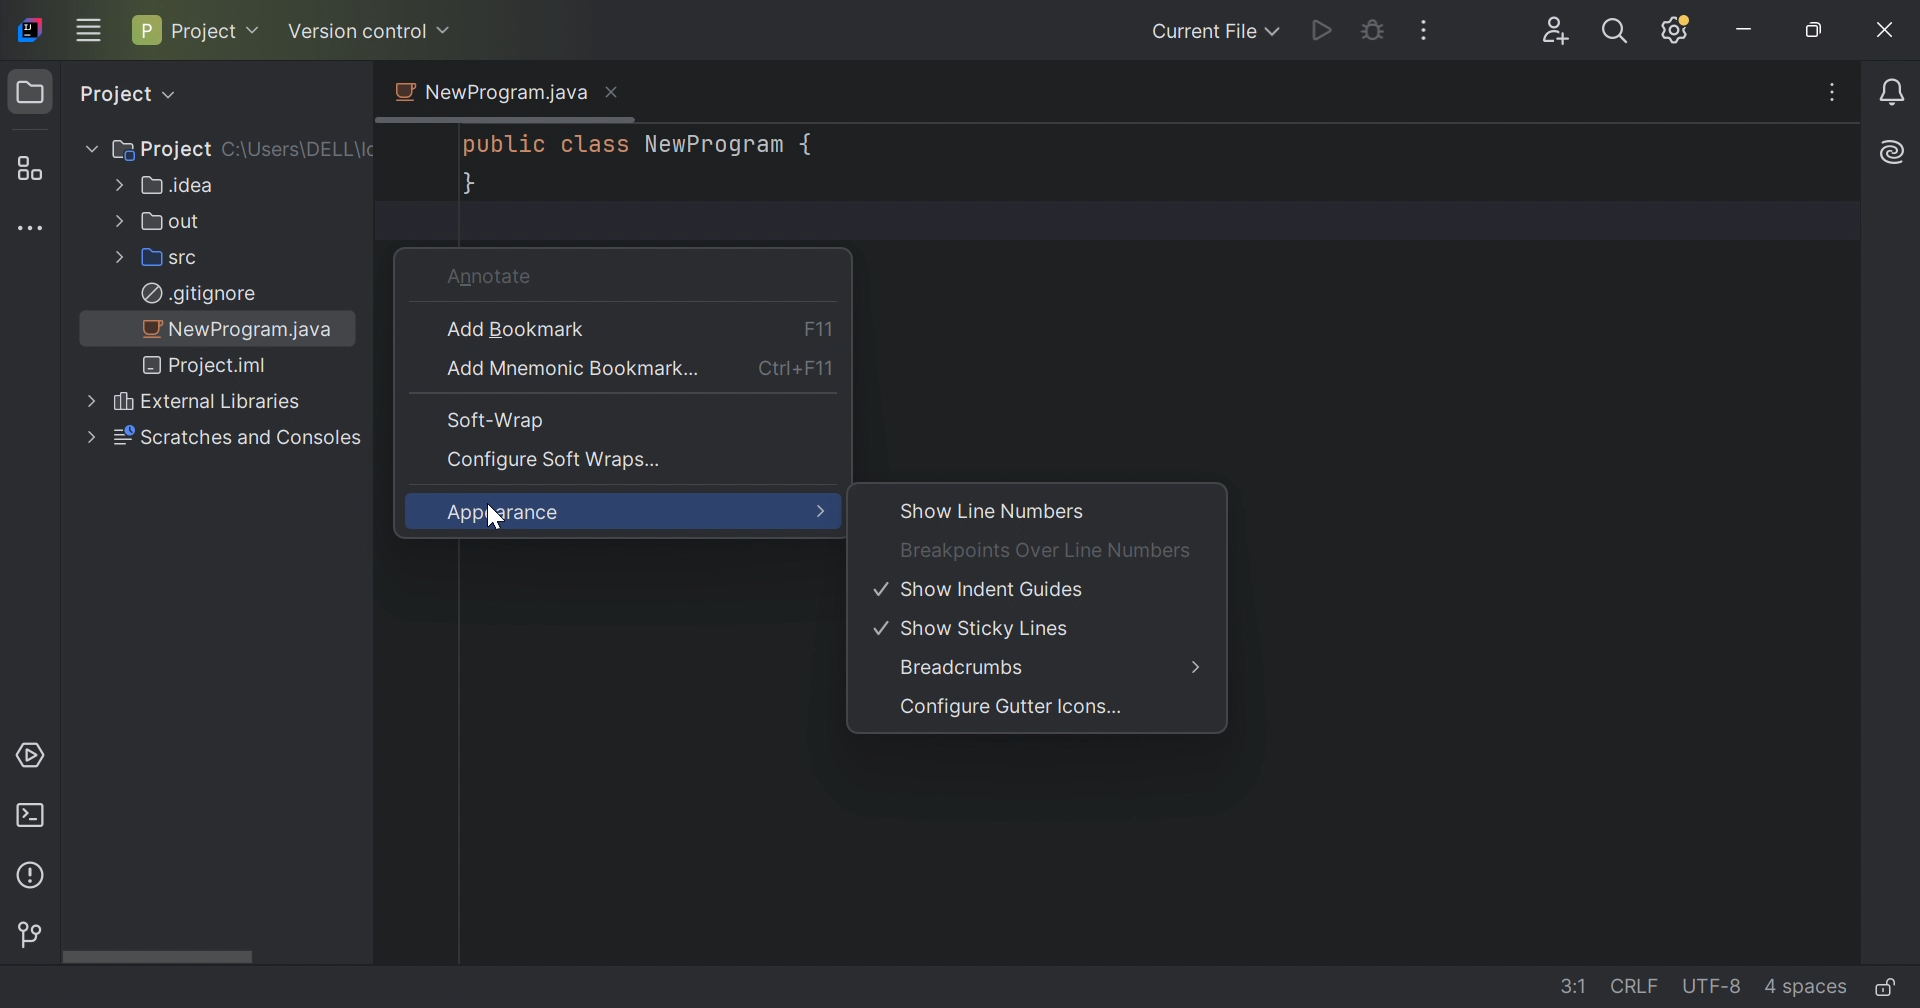 Image resolution: width=1920 pixels, height=1008 pixels. Describe the element at coordinates (491, 420) in the screenshot. I see `Soft-Wrap` at that location.